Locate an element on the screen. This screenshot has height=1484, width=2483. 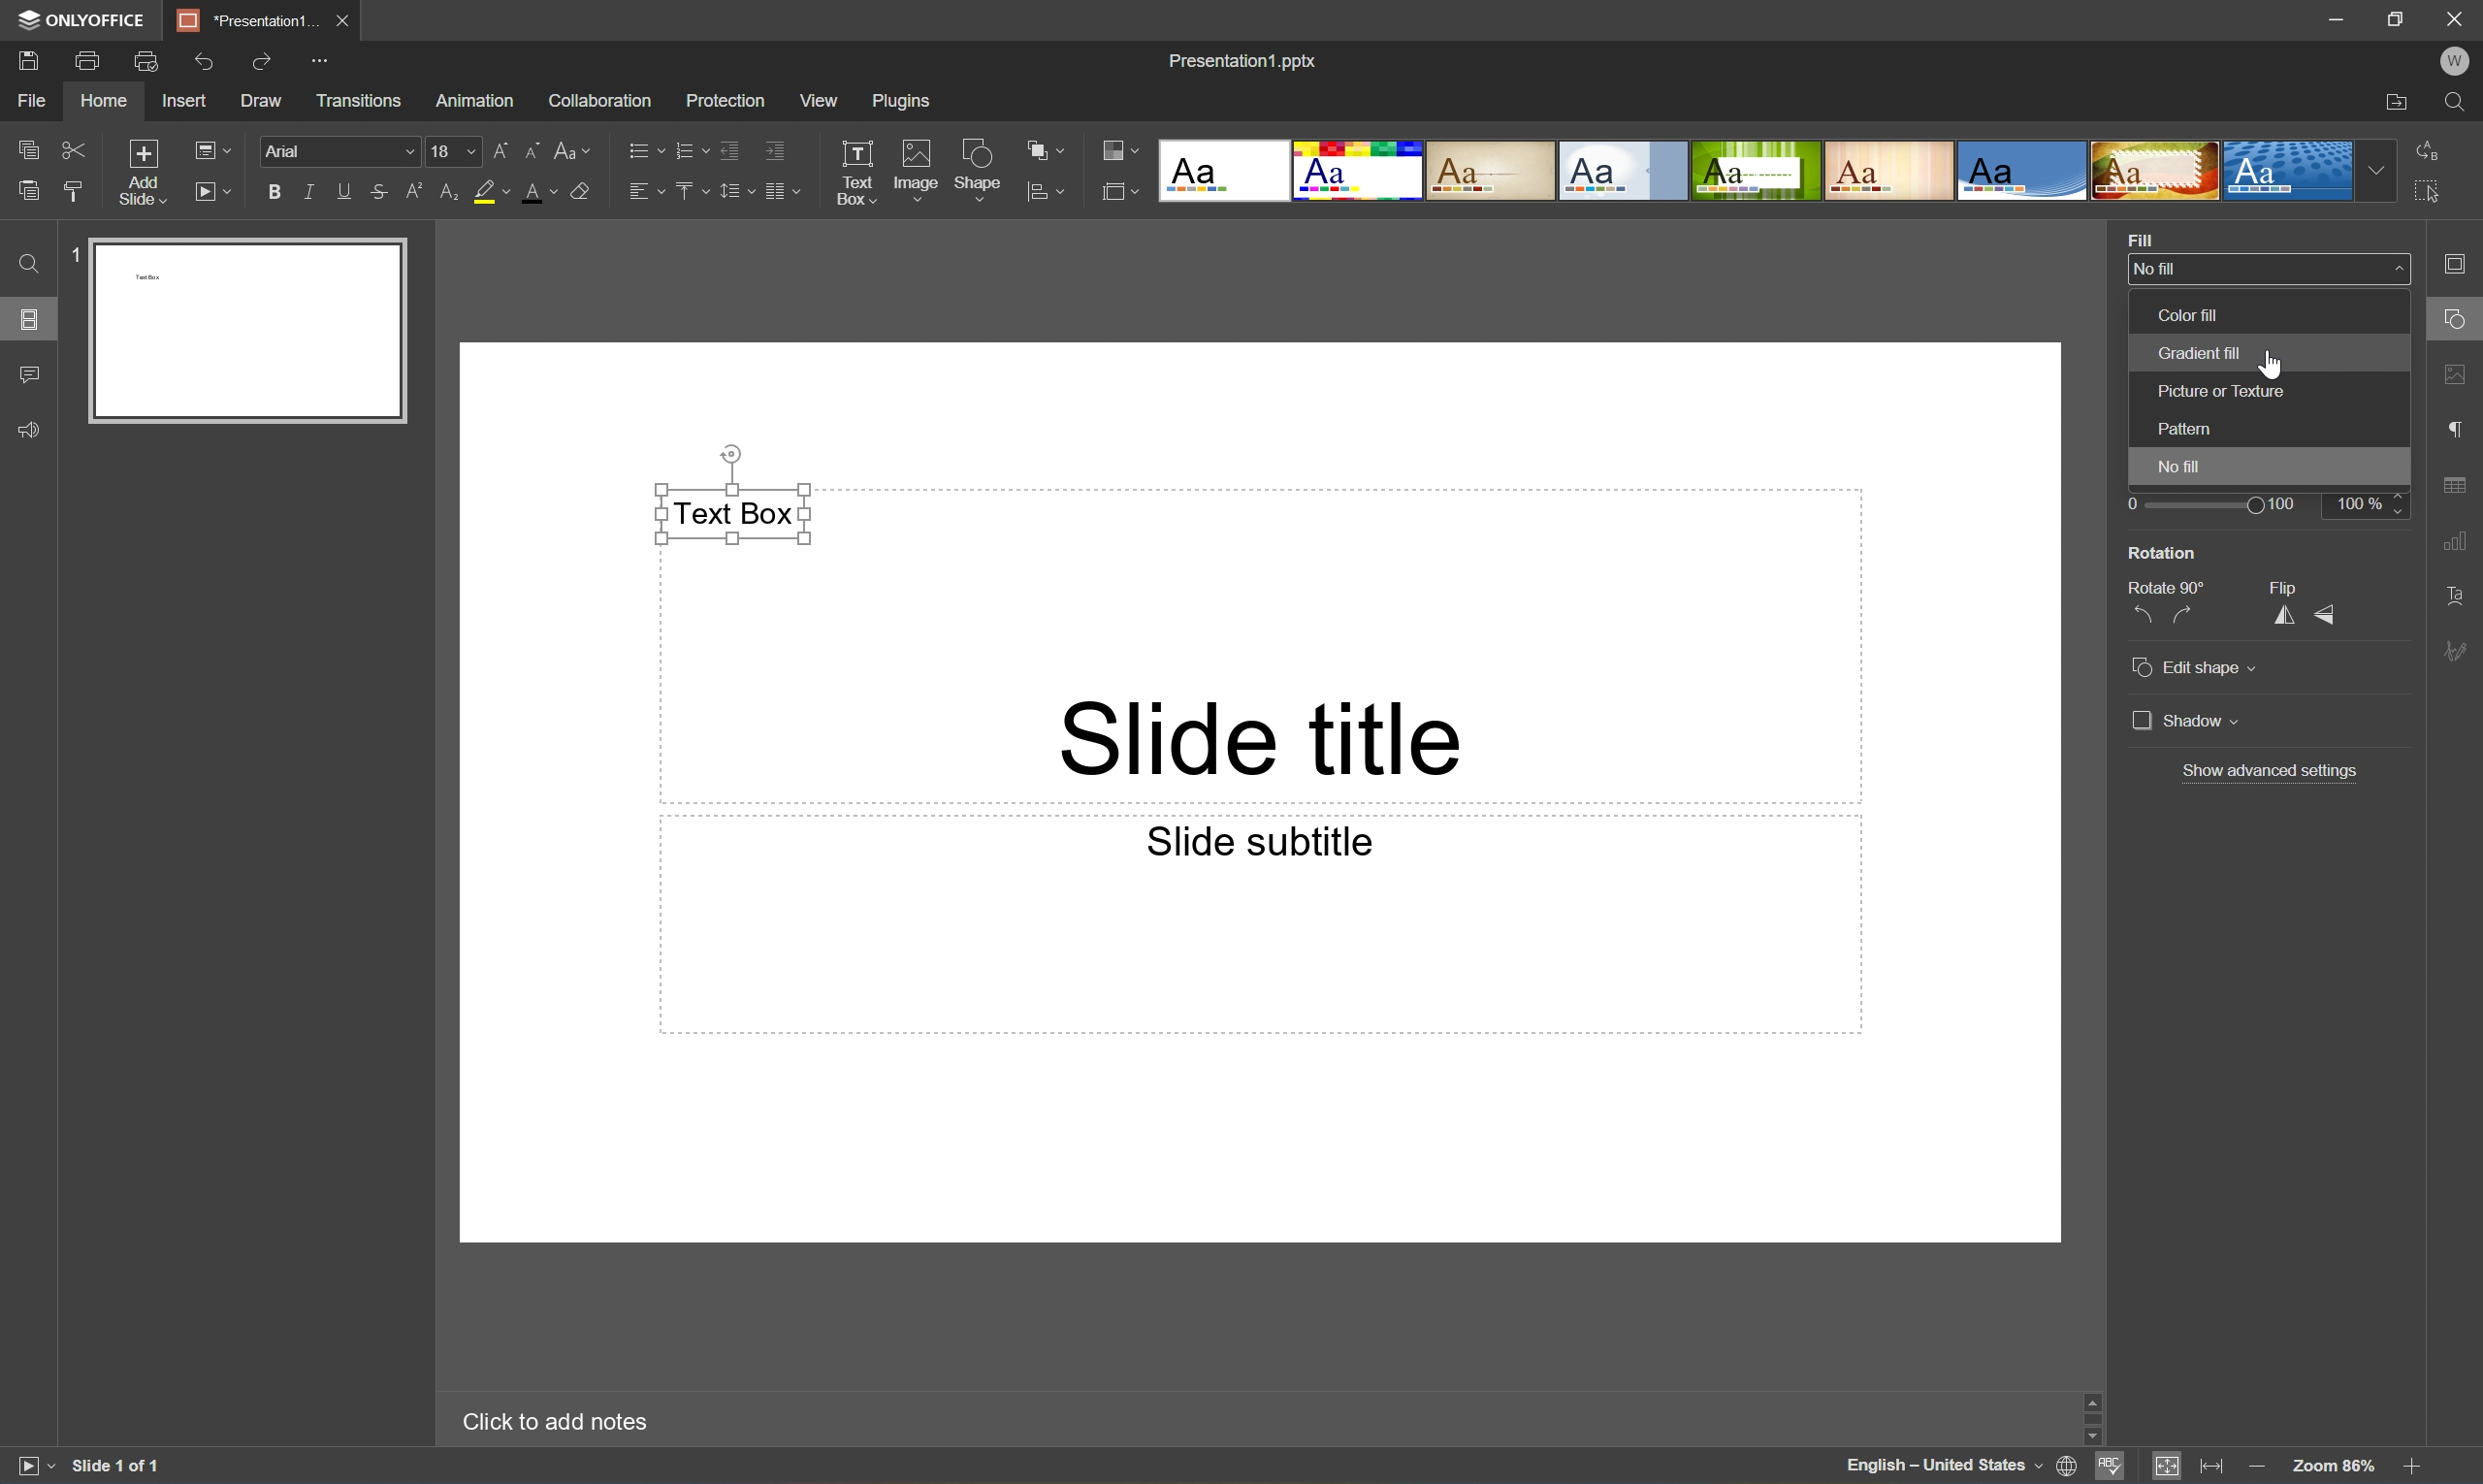
Chart settings is located at coordinates (2463, 548).